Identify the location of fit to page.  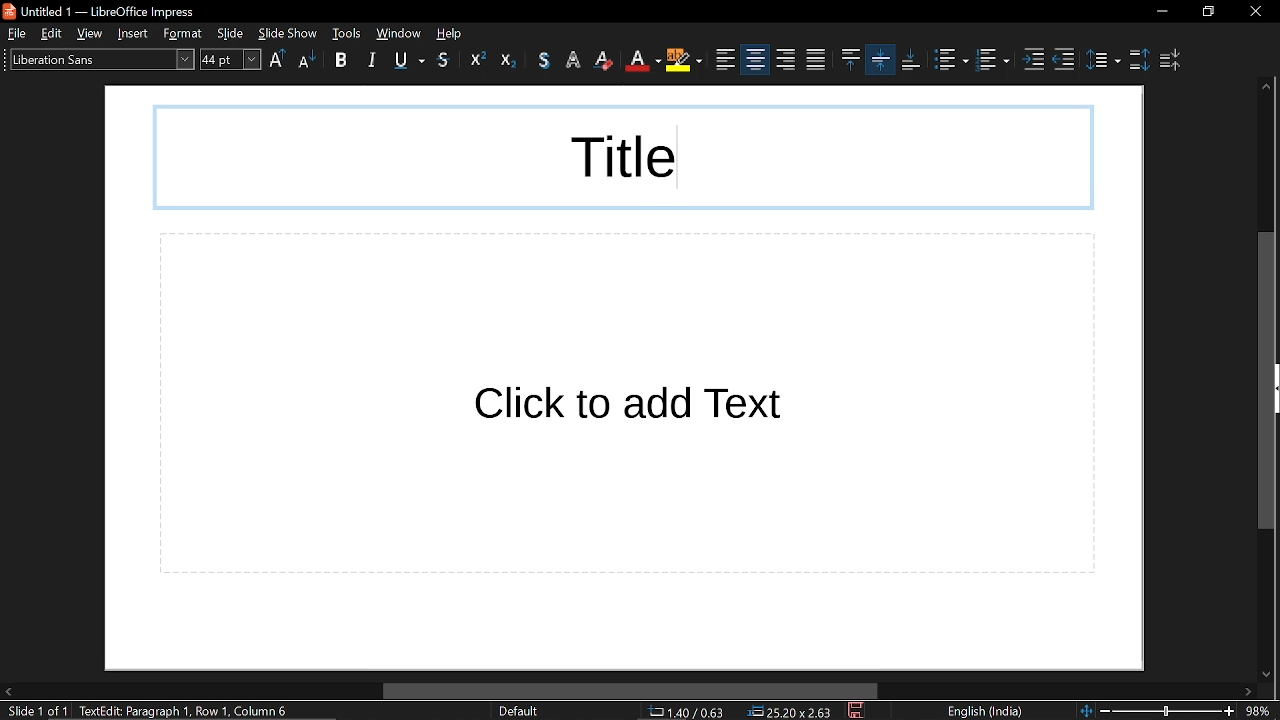
(1083, 709).